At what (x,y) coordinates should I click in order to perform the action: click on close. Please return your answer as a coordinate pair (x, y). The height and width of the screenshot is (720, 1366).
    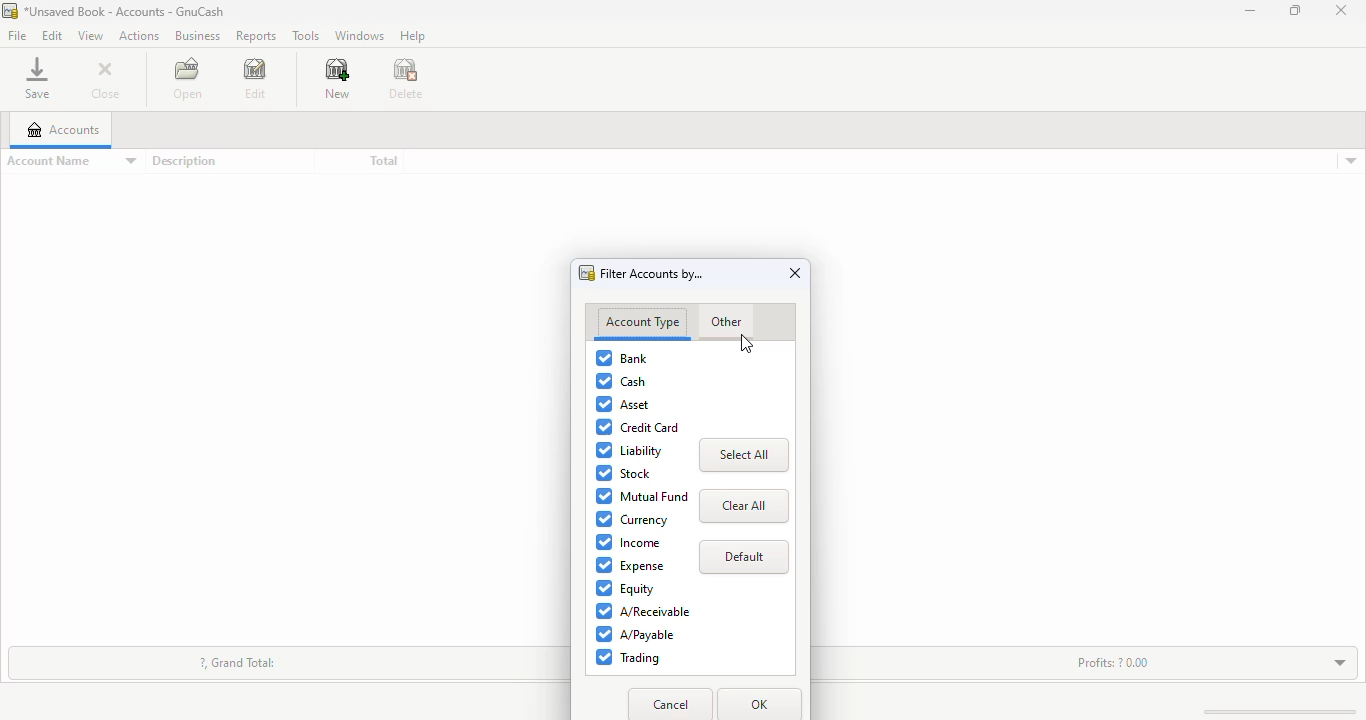
    Looking at the image, I should click on (108, 79).